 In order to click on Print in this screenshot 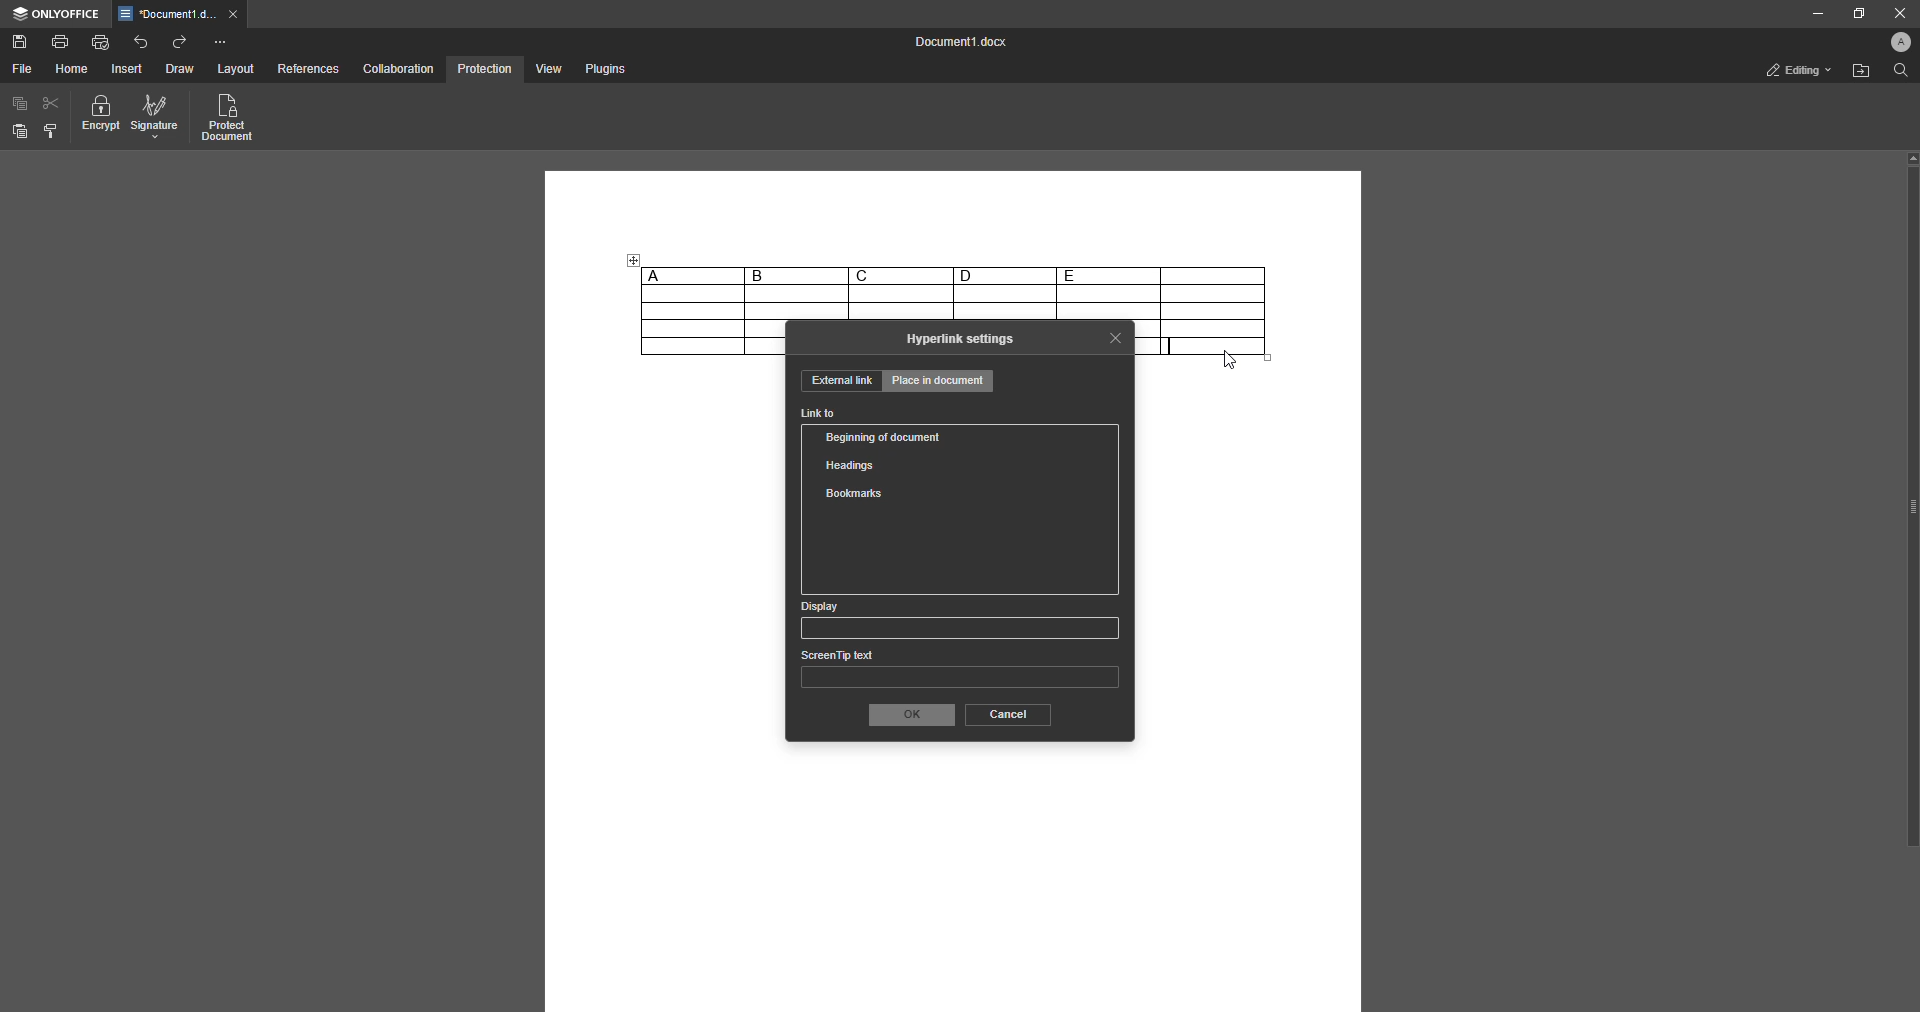, I will do `click(61, 40)`.